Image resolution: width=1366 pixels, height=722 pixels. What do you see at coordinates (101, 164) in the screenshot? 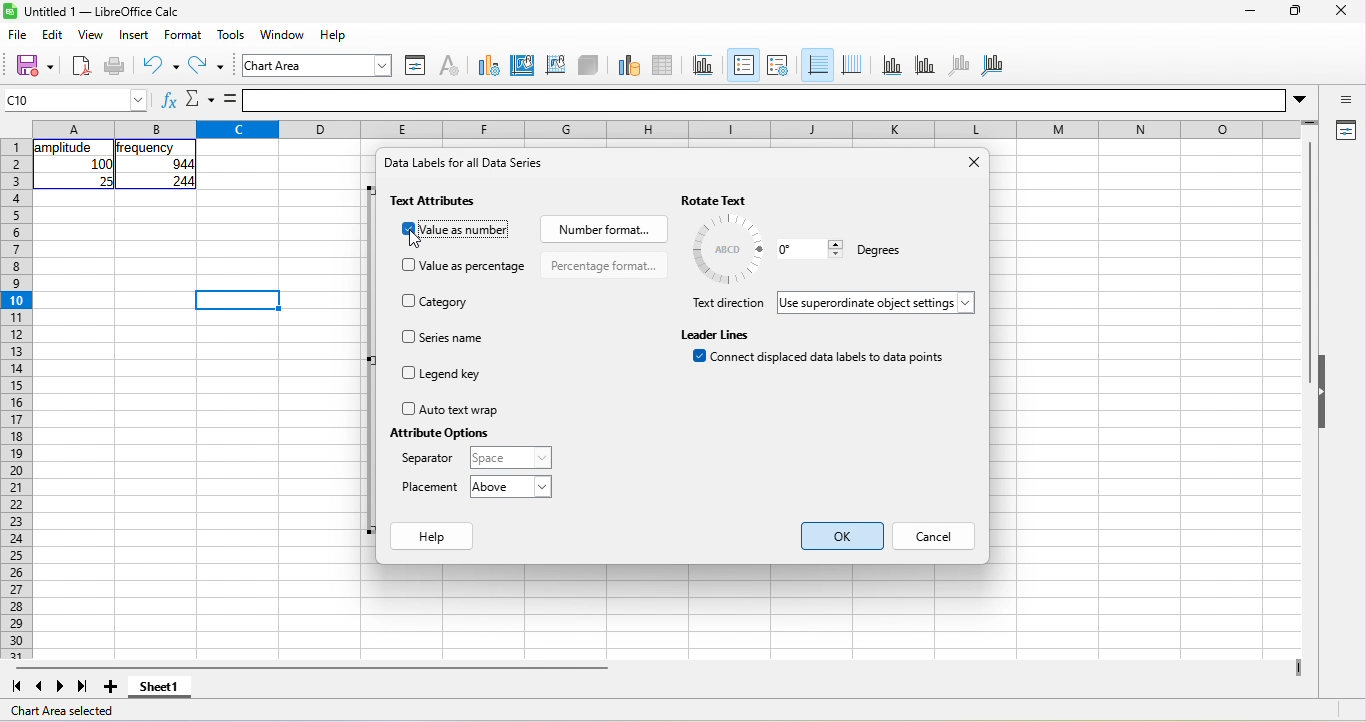
I see `100` at bounding box center [101, 164].